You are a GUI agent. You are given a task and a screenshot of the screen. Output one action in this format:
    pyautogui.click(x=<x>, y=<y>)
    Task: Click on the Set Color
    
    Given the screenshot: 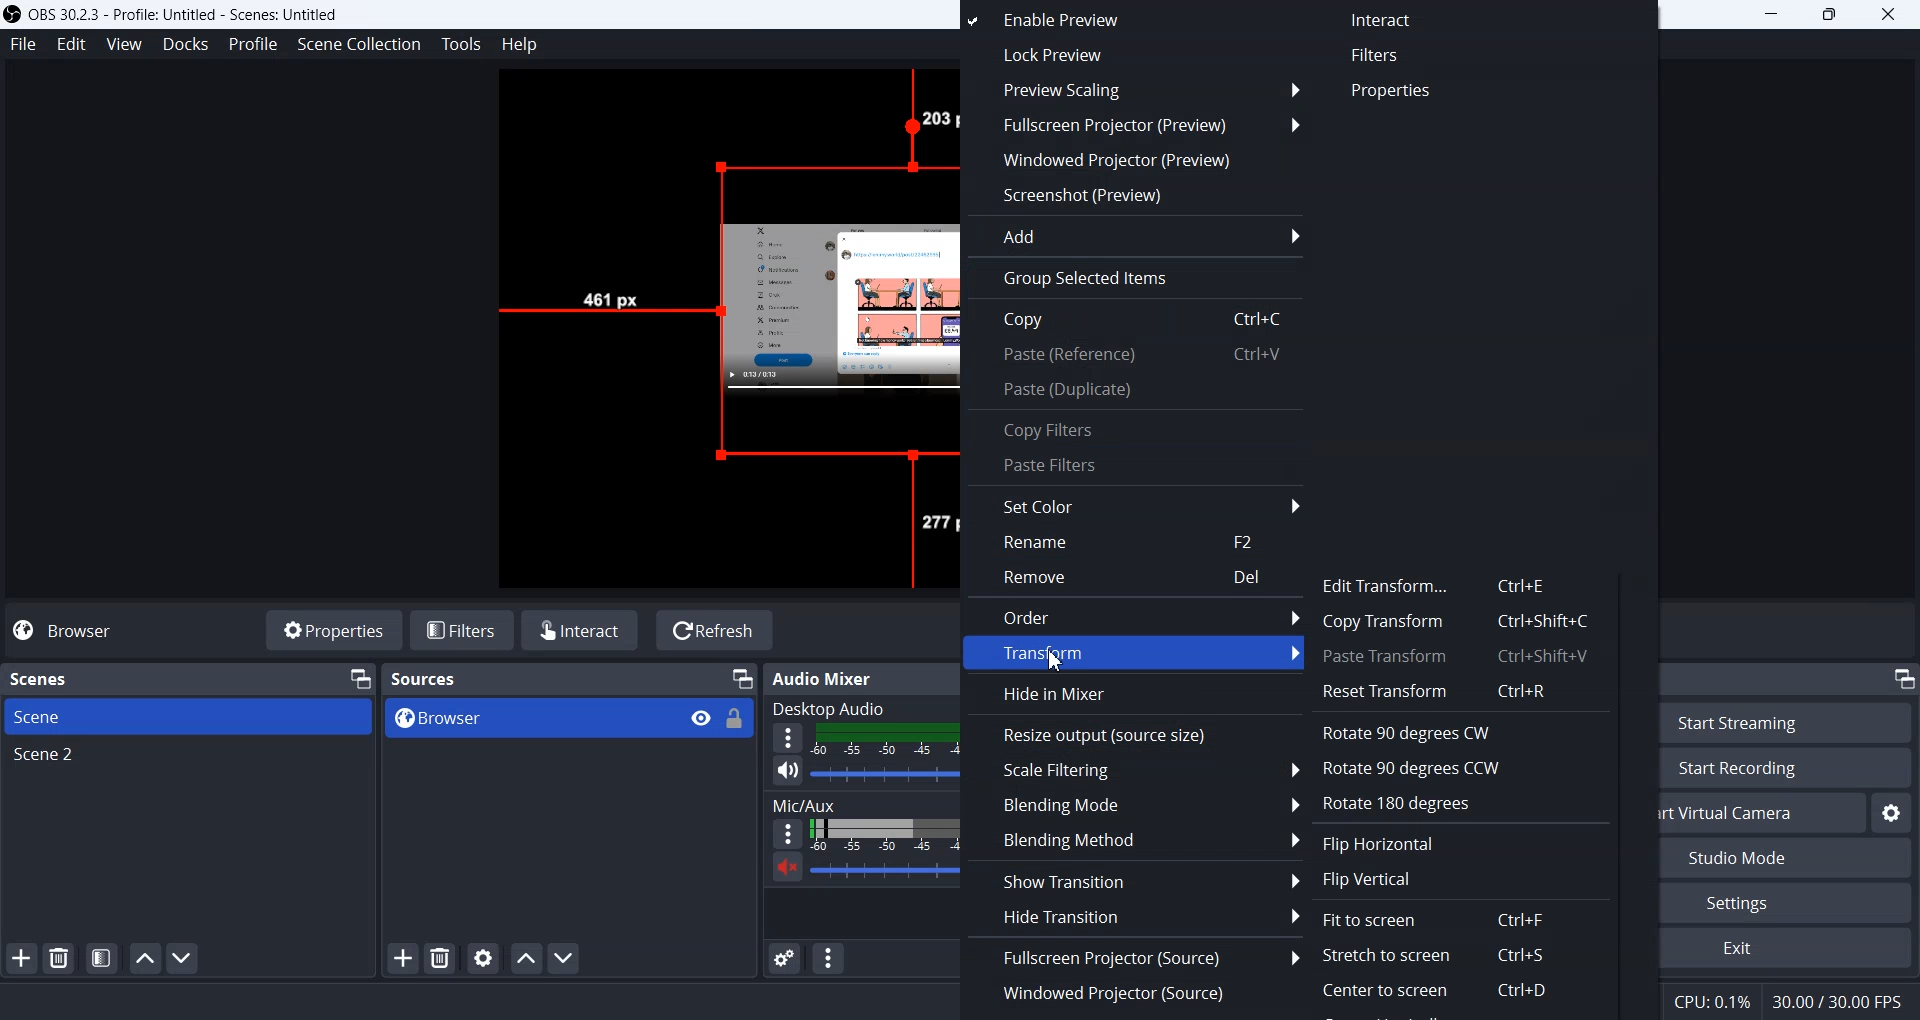 What is the action you would take?
    pyautogui.click(x=1134, y=506)
    